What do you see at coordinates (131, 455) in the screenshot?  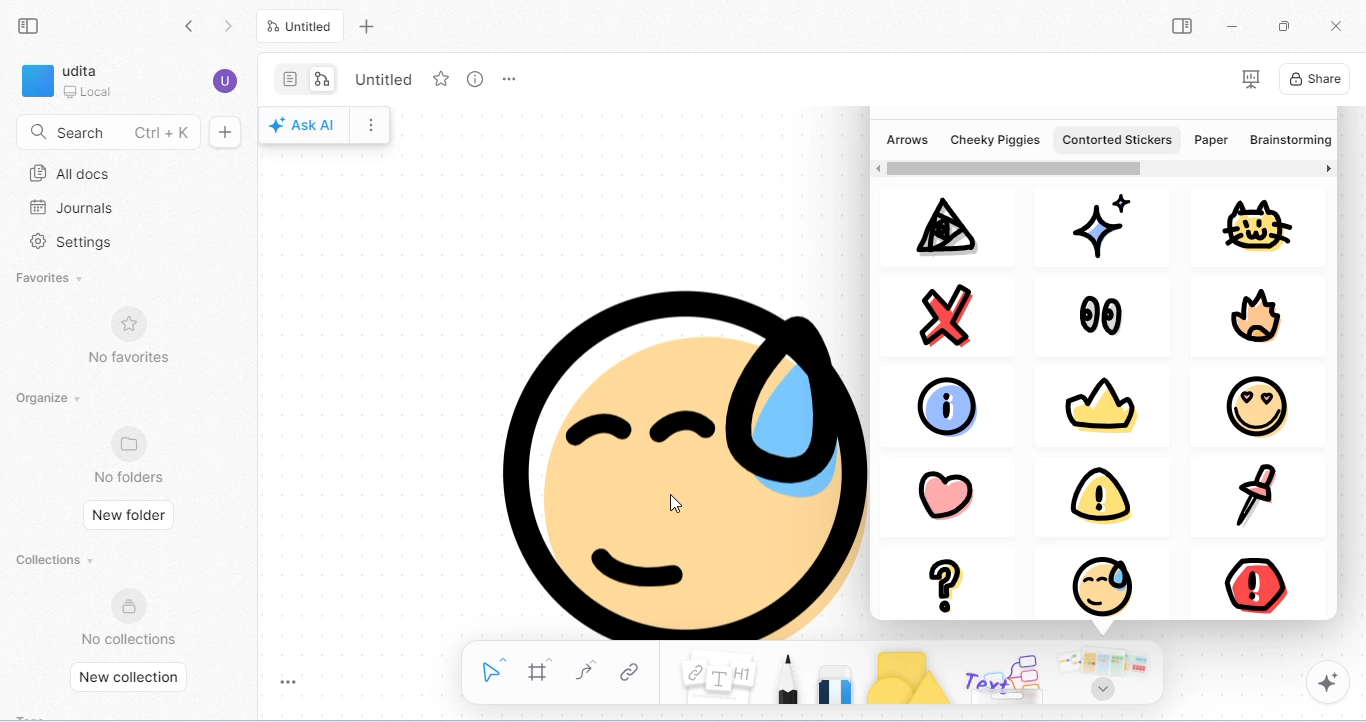 I see `no folders` at bounding box center [131, 455].